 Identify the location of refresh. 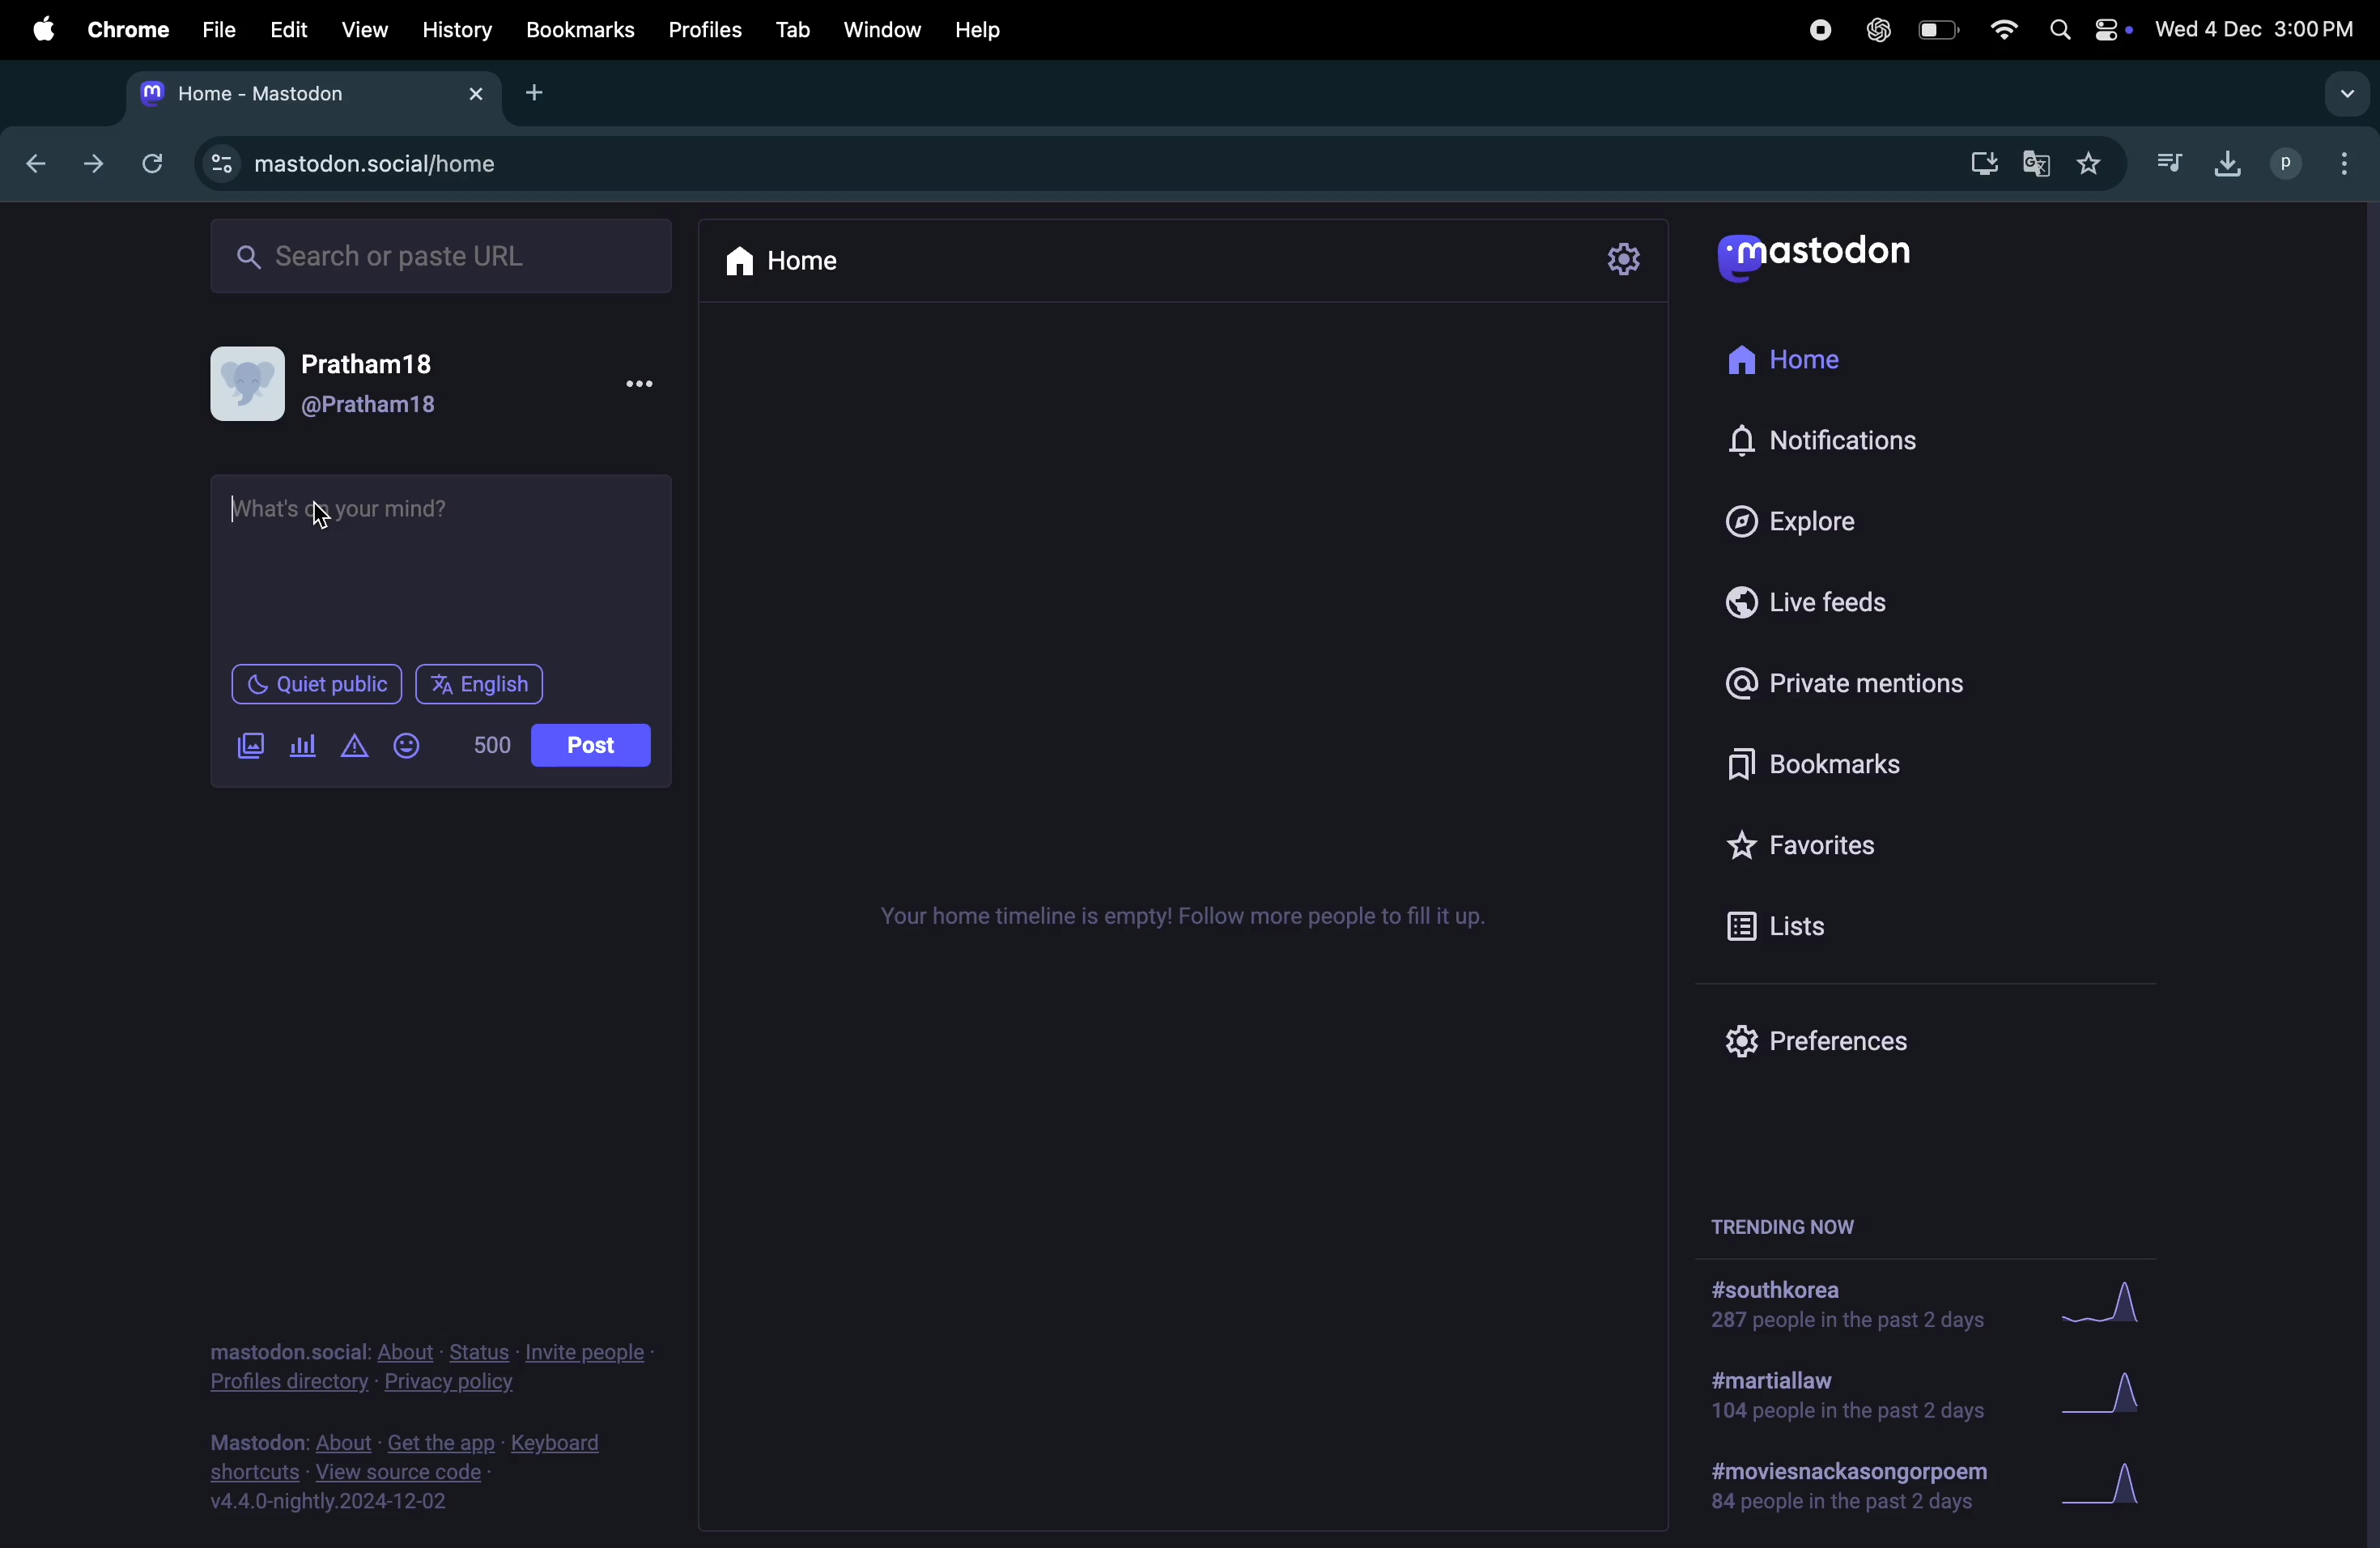
(151, 165).